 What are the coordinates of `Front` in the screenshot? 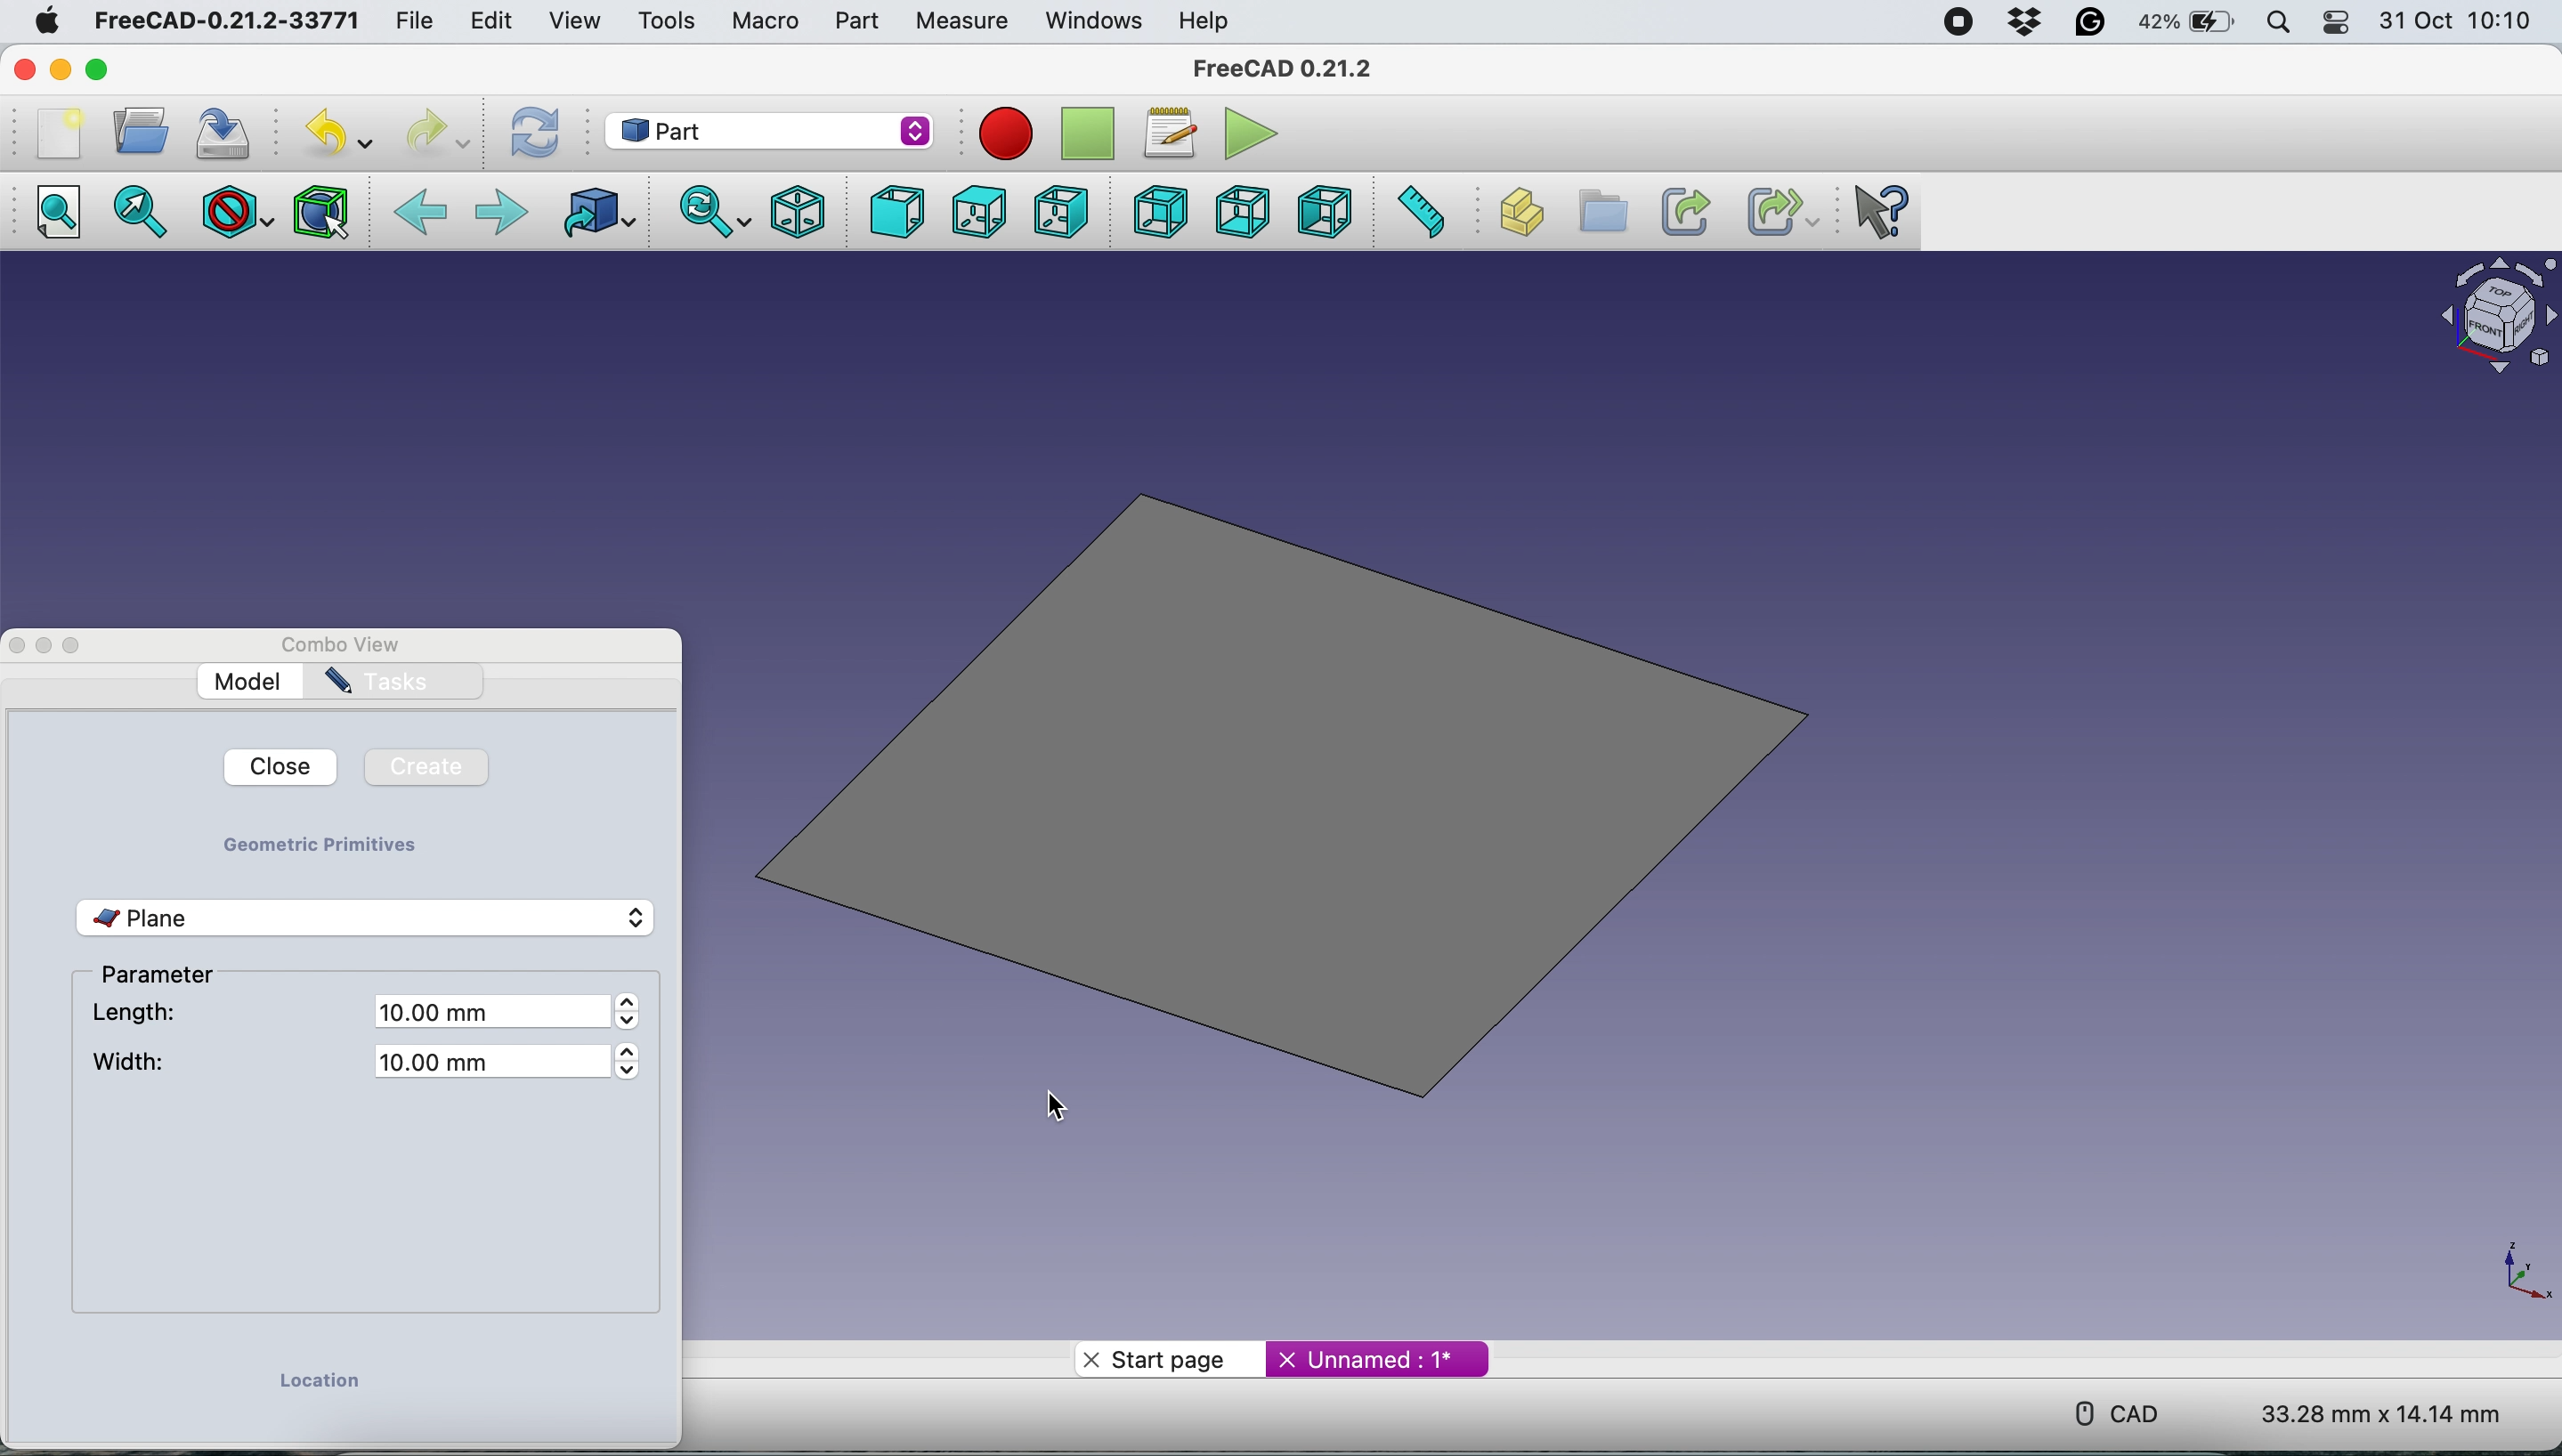 It's located at (889, 212).